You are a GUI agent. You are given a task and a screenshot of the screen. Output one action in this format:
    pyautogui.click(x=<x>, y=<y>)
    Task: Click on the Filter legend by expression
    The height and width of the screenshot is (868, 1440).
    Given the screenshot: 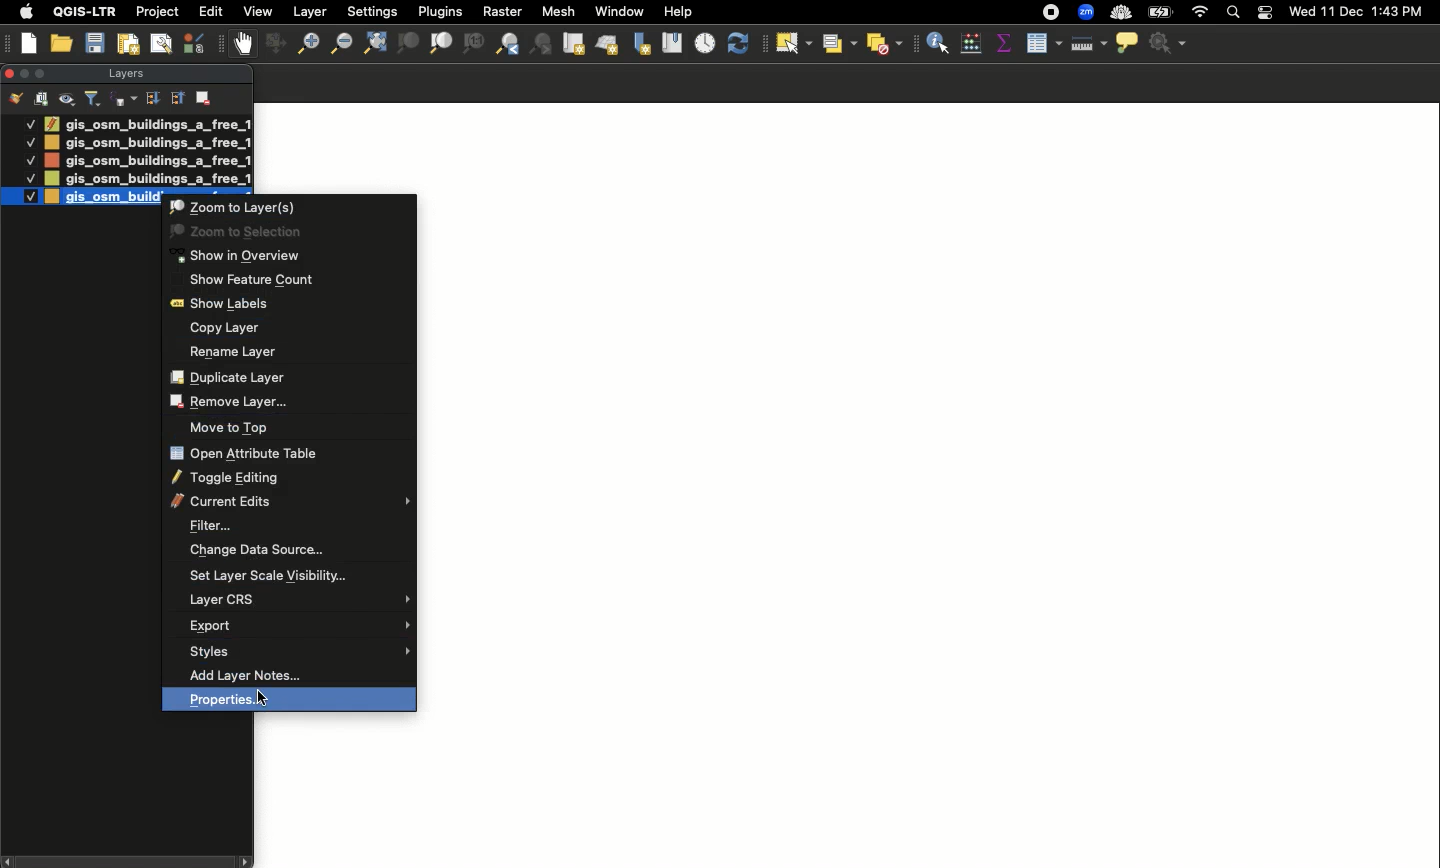 What is the action you would take?
    pyautogui.click(x=124, y=99)
    